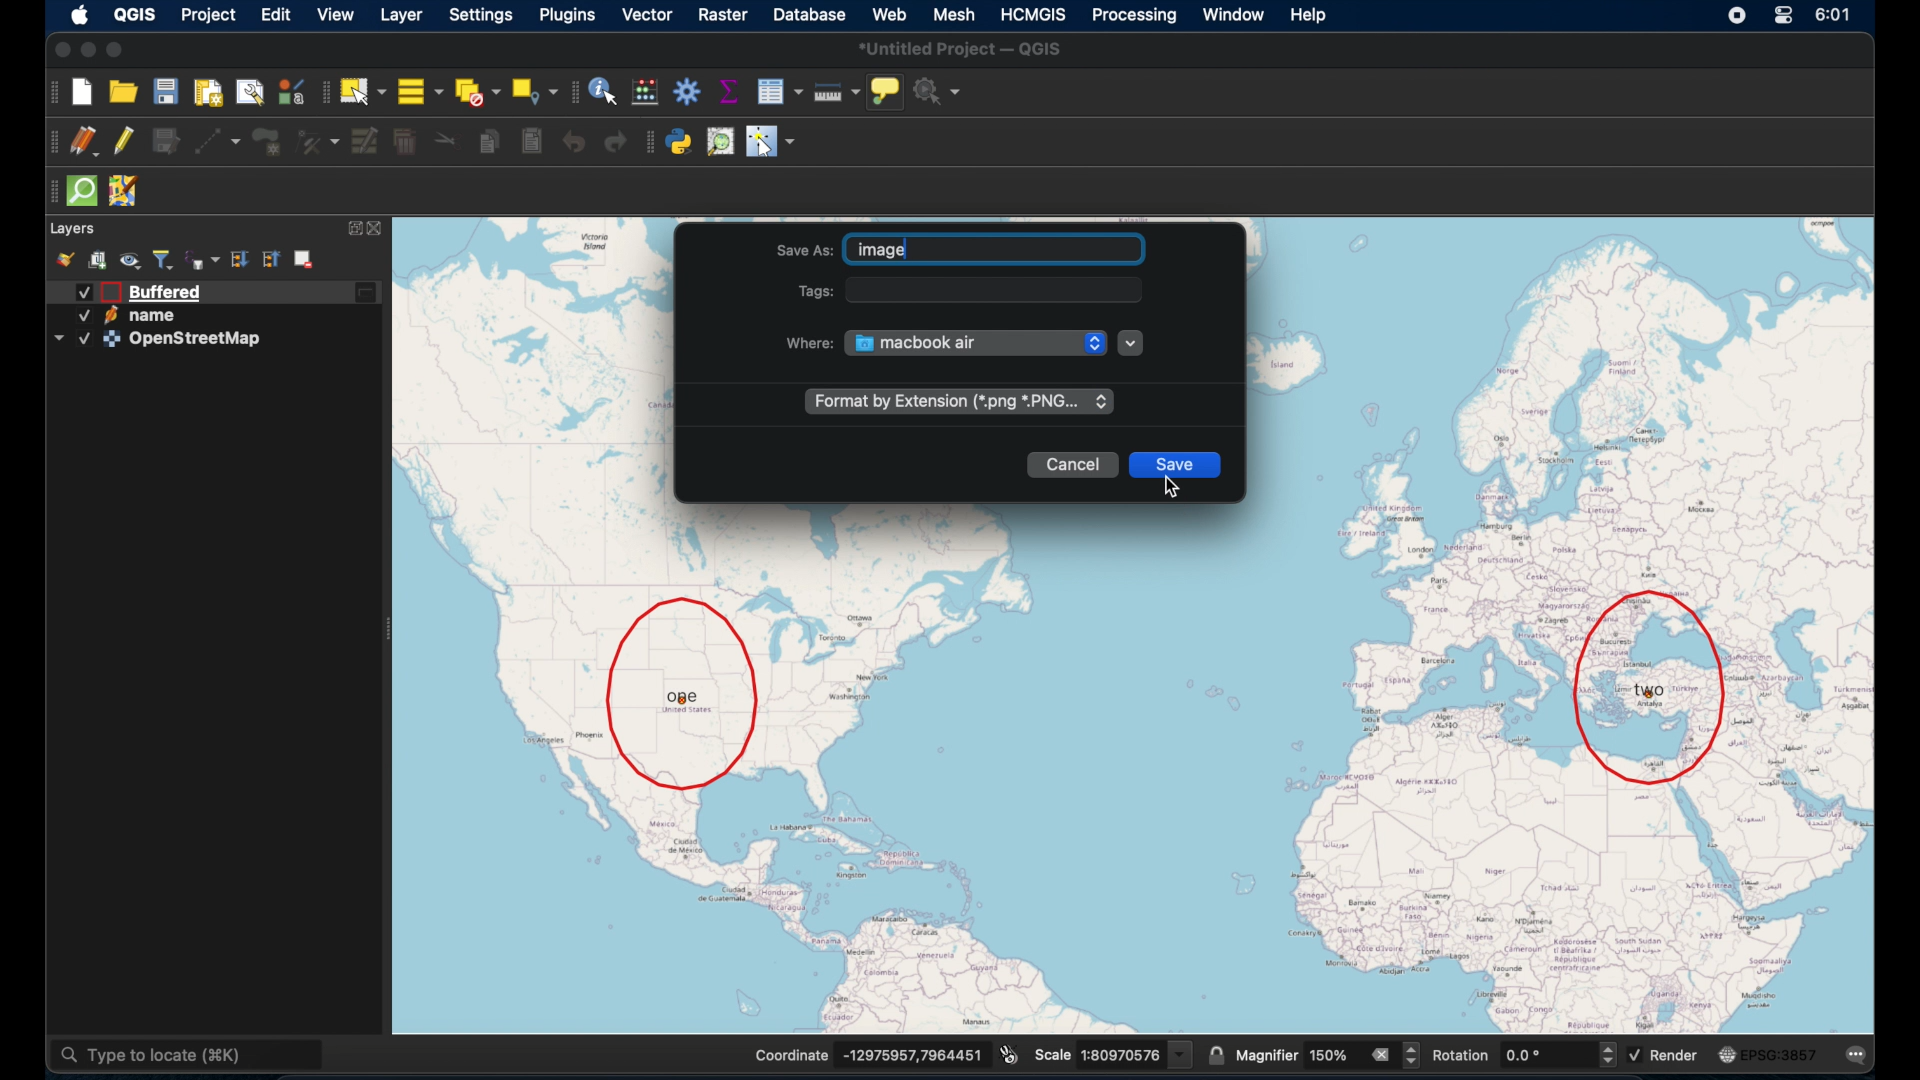 The height and width of the screenshot is (1080, 1920). Describe the element at coordinates (489, 142) in the screenshot. I see `copy features` at that location.